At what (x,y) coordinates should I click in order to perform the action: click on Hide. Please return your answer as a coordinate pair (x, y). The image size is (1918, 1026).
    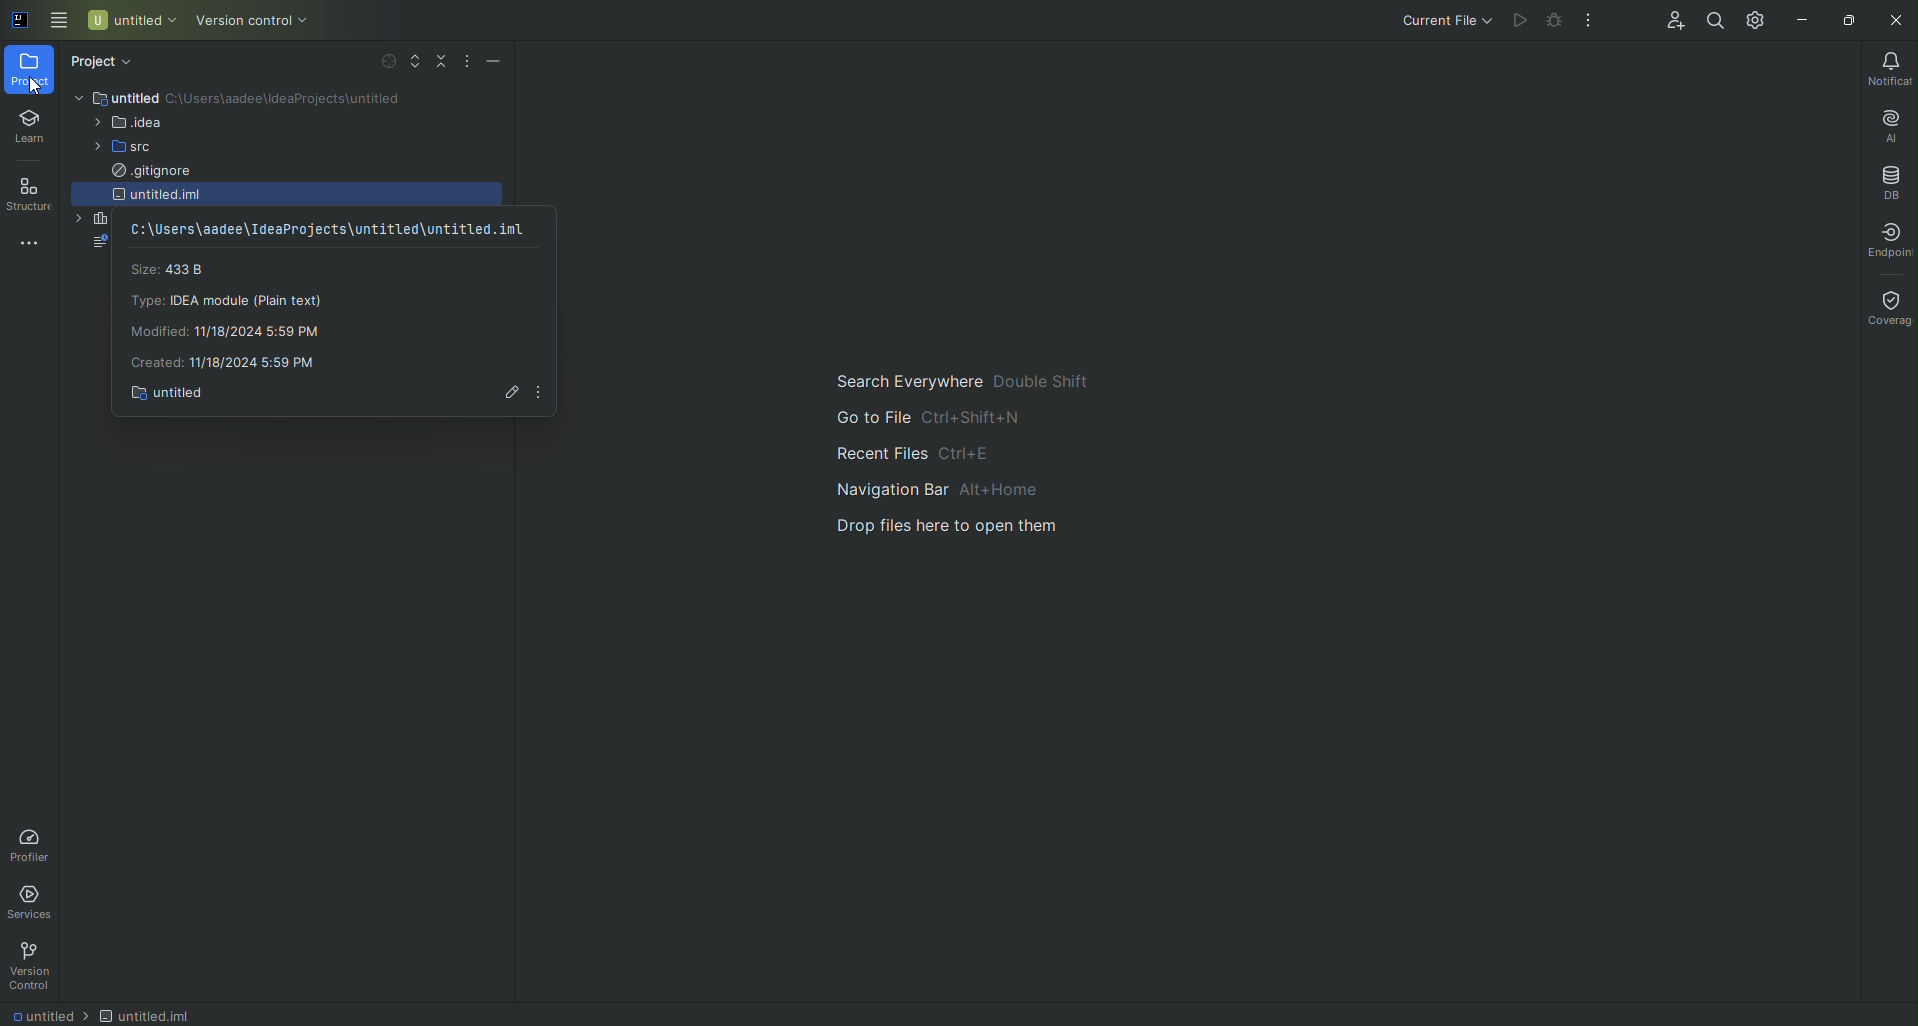
    Looking at the image, I should click on (492, 62).